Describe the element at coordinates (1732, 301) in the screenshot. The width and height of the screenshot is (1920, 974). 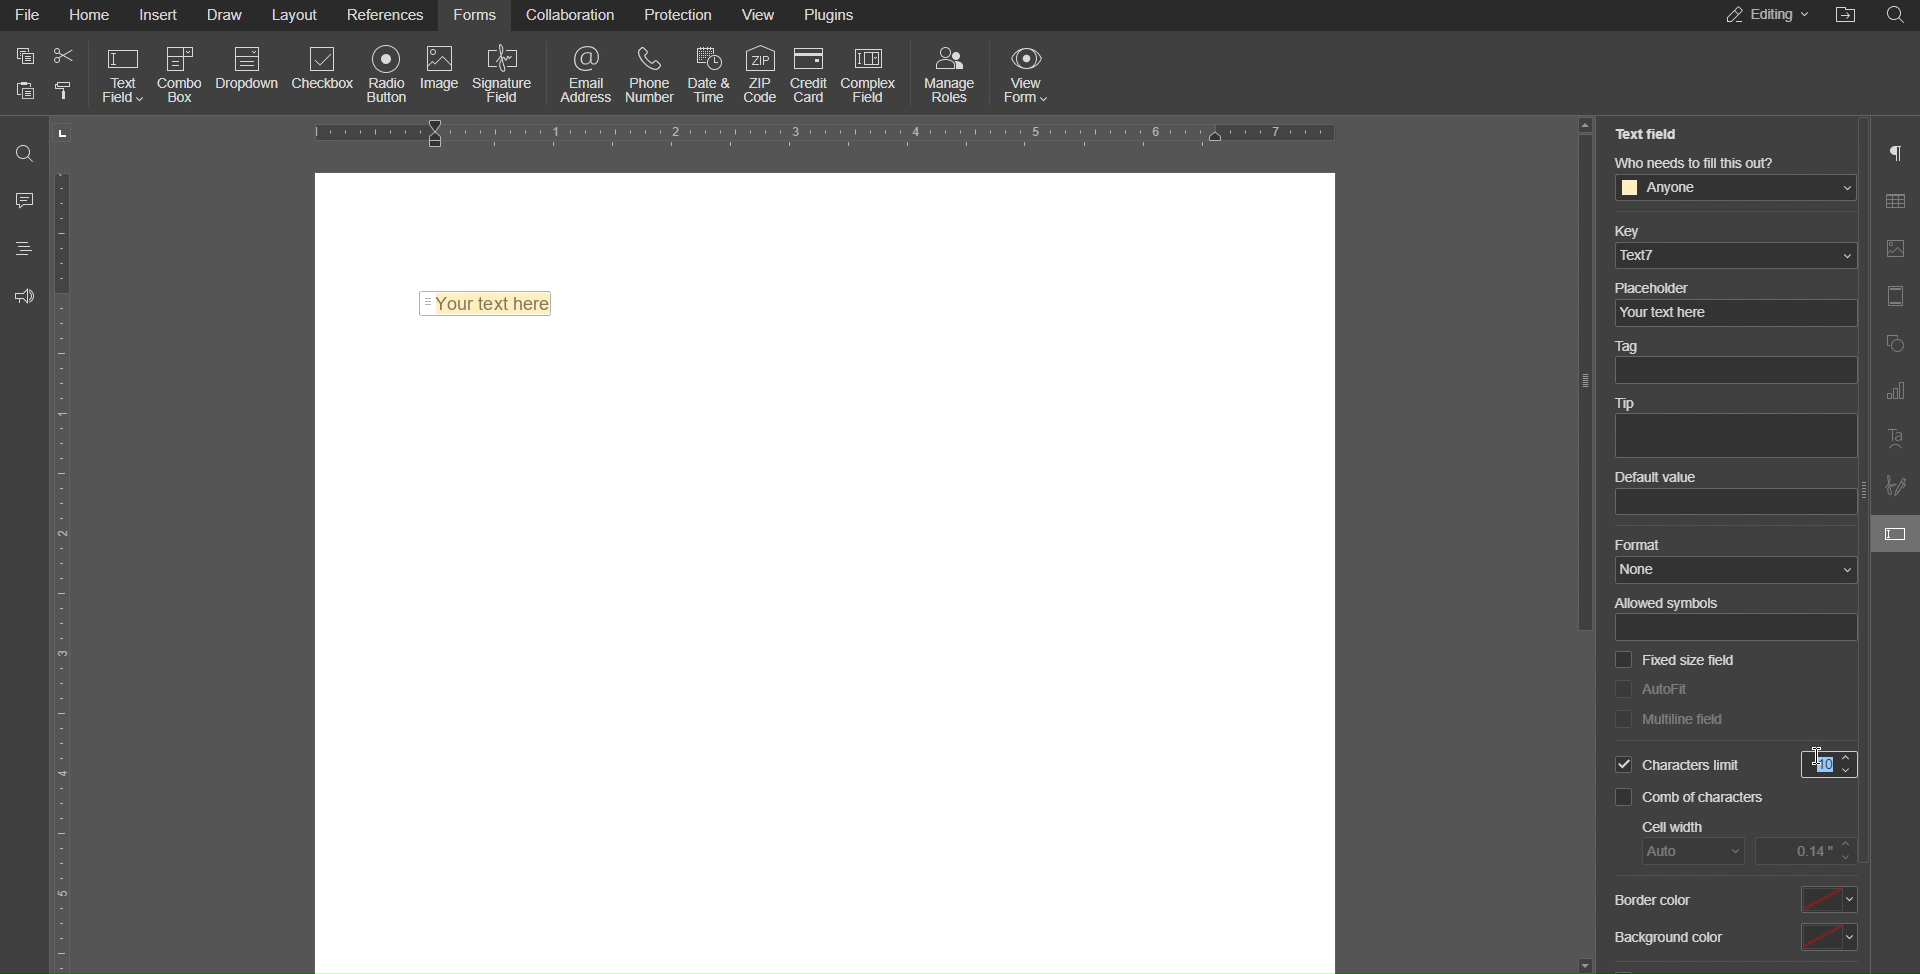
I see `Placeholder` at that location.